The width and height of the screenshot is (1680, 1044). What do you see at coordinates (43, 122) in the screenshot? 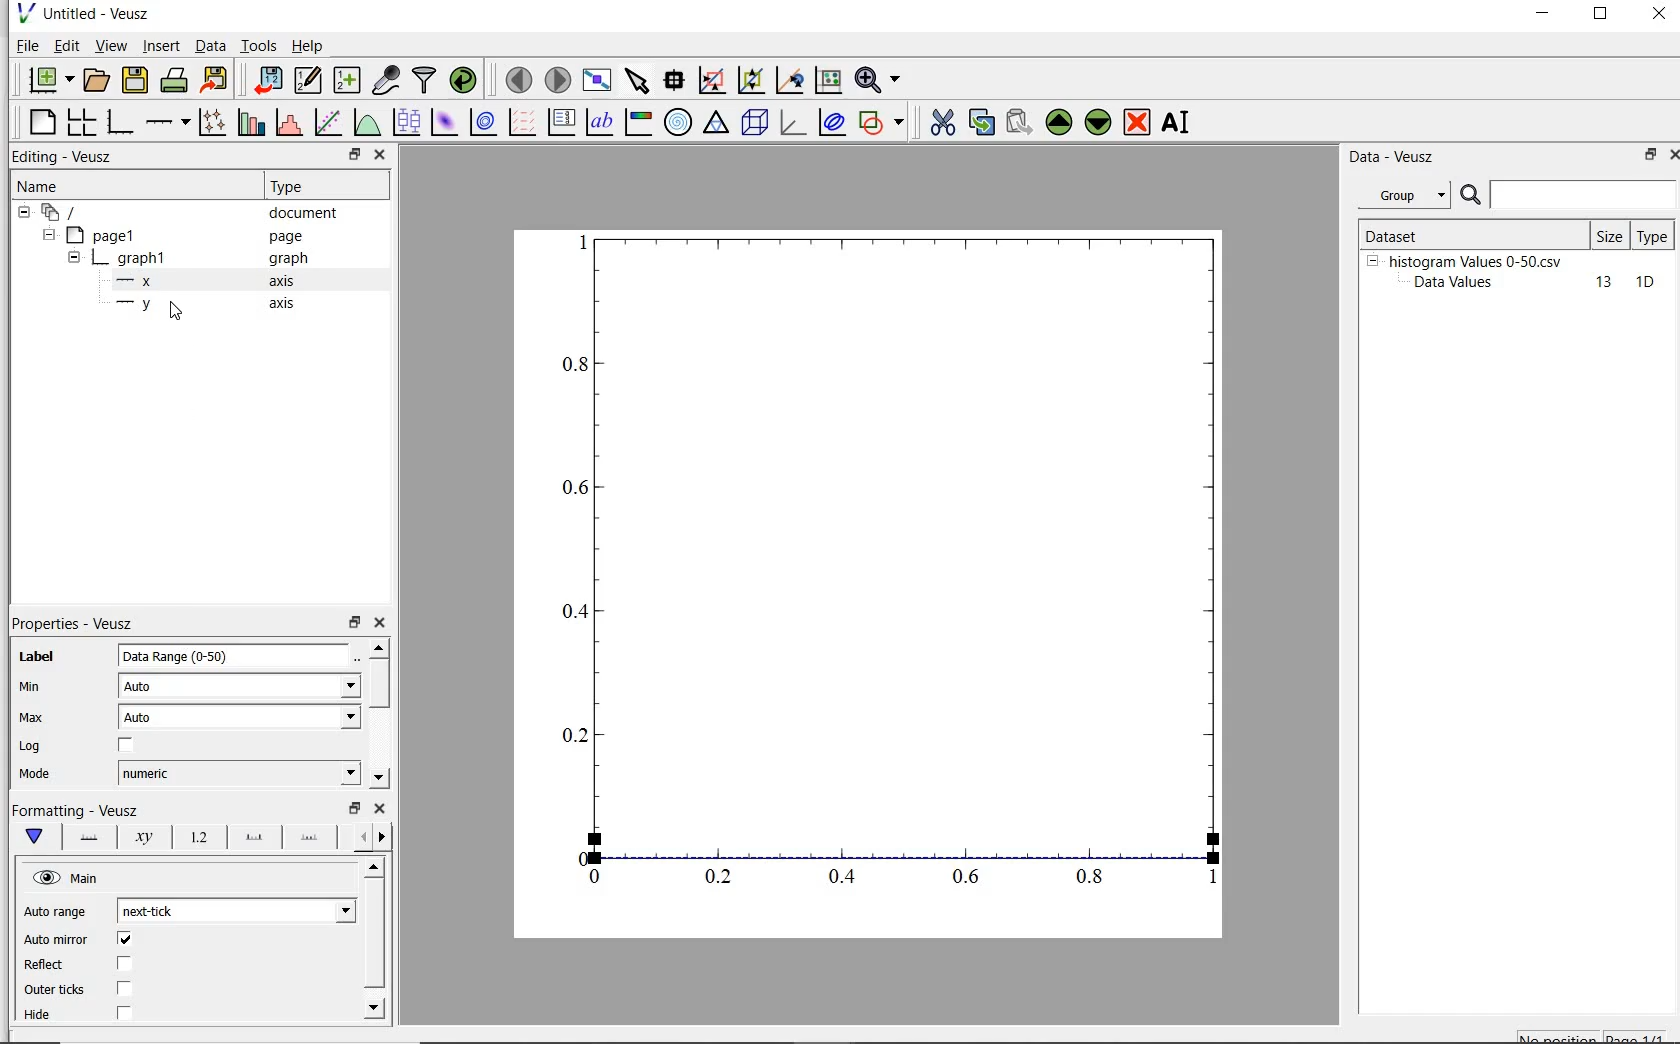
I see `blank page` at bounding box center [43, 122].